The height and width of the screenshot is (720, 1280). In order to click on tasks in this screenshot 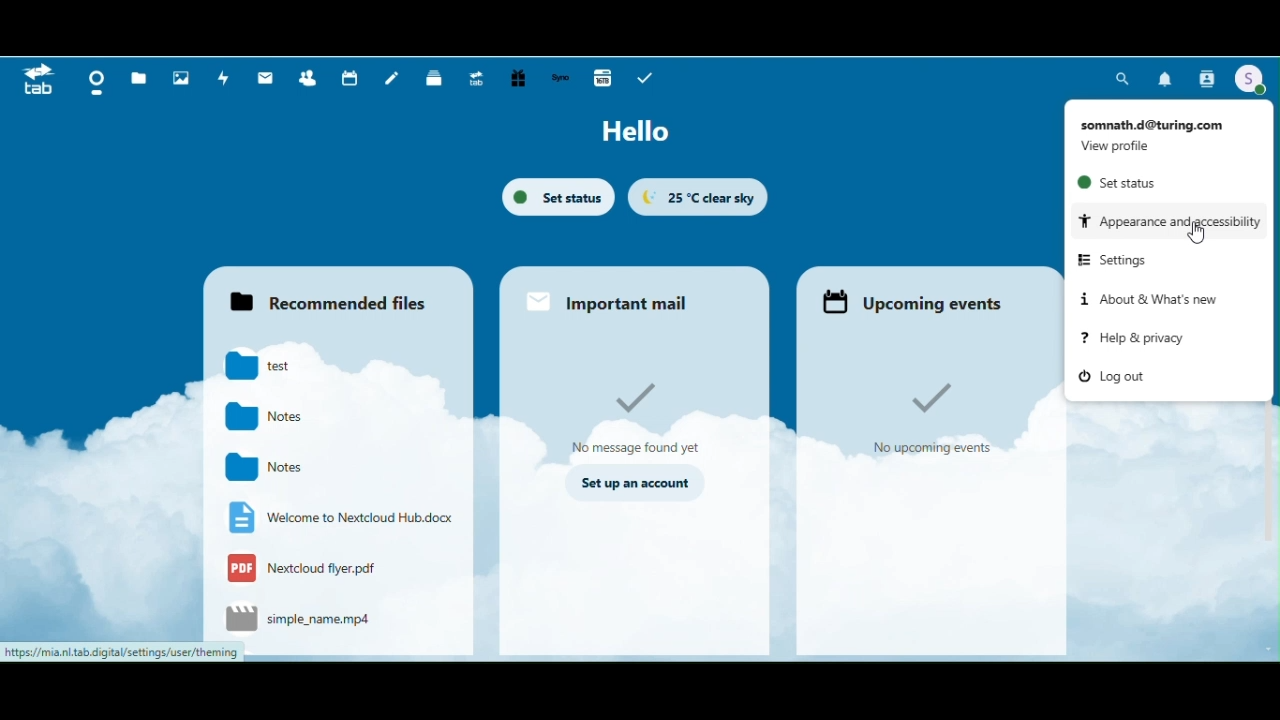, I will do `click(645, 78)`.